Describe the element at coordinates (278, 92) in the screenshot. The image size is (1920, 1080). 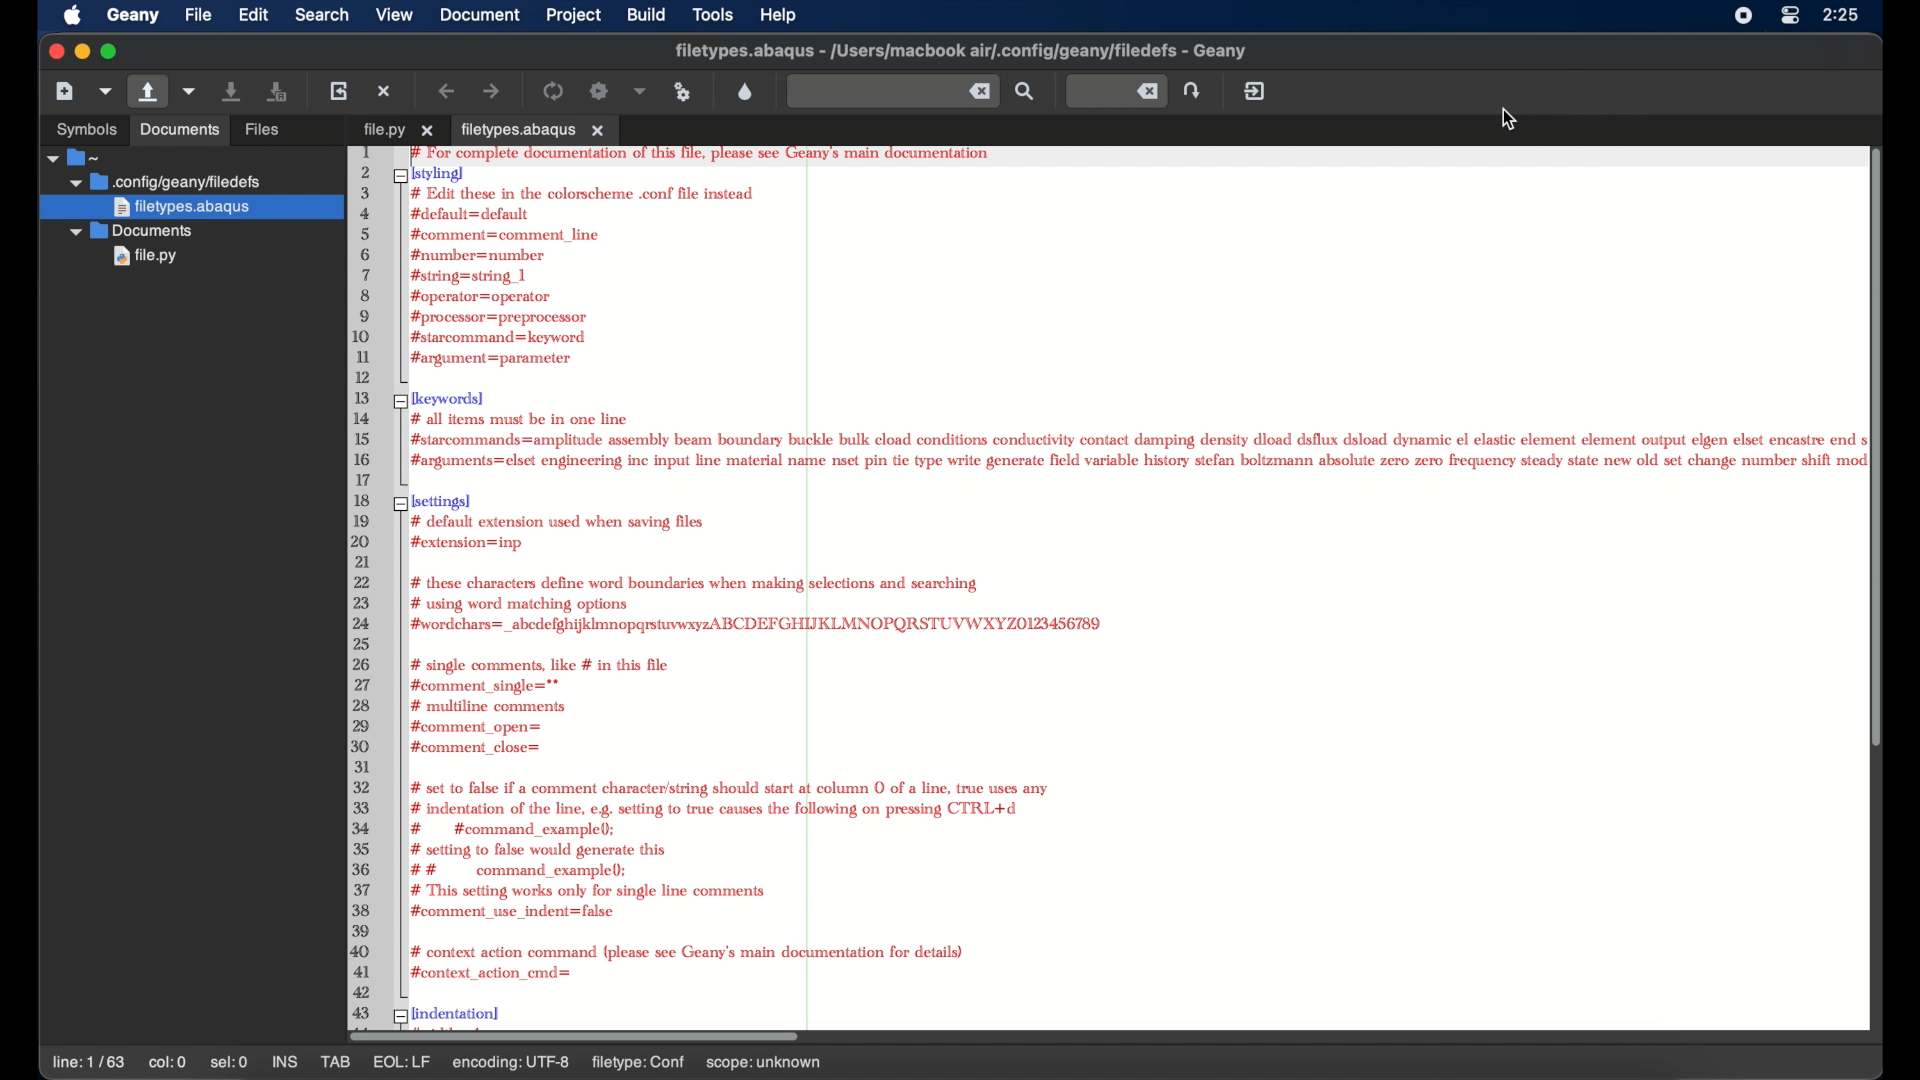
I see `save all files` at that location.